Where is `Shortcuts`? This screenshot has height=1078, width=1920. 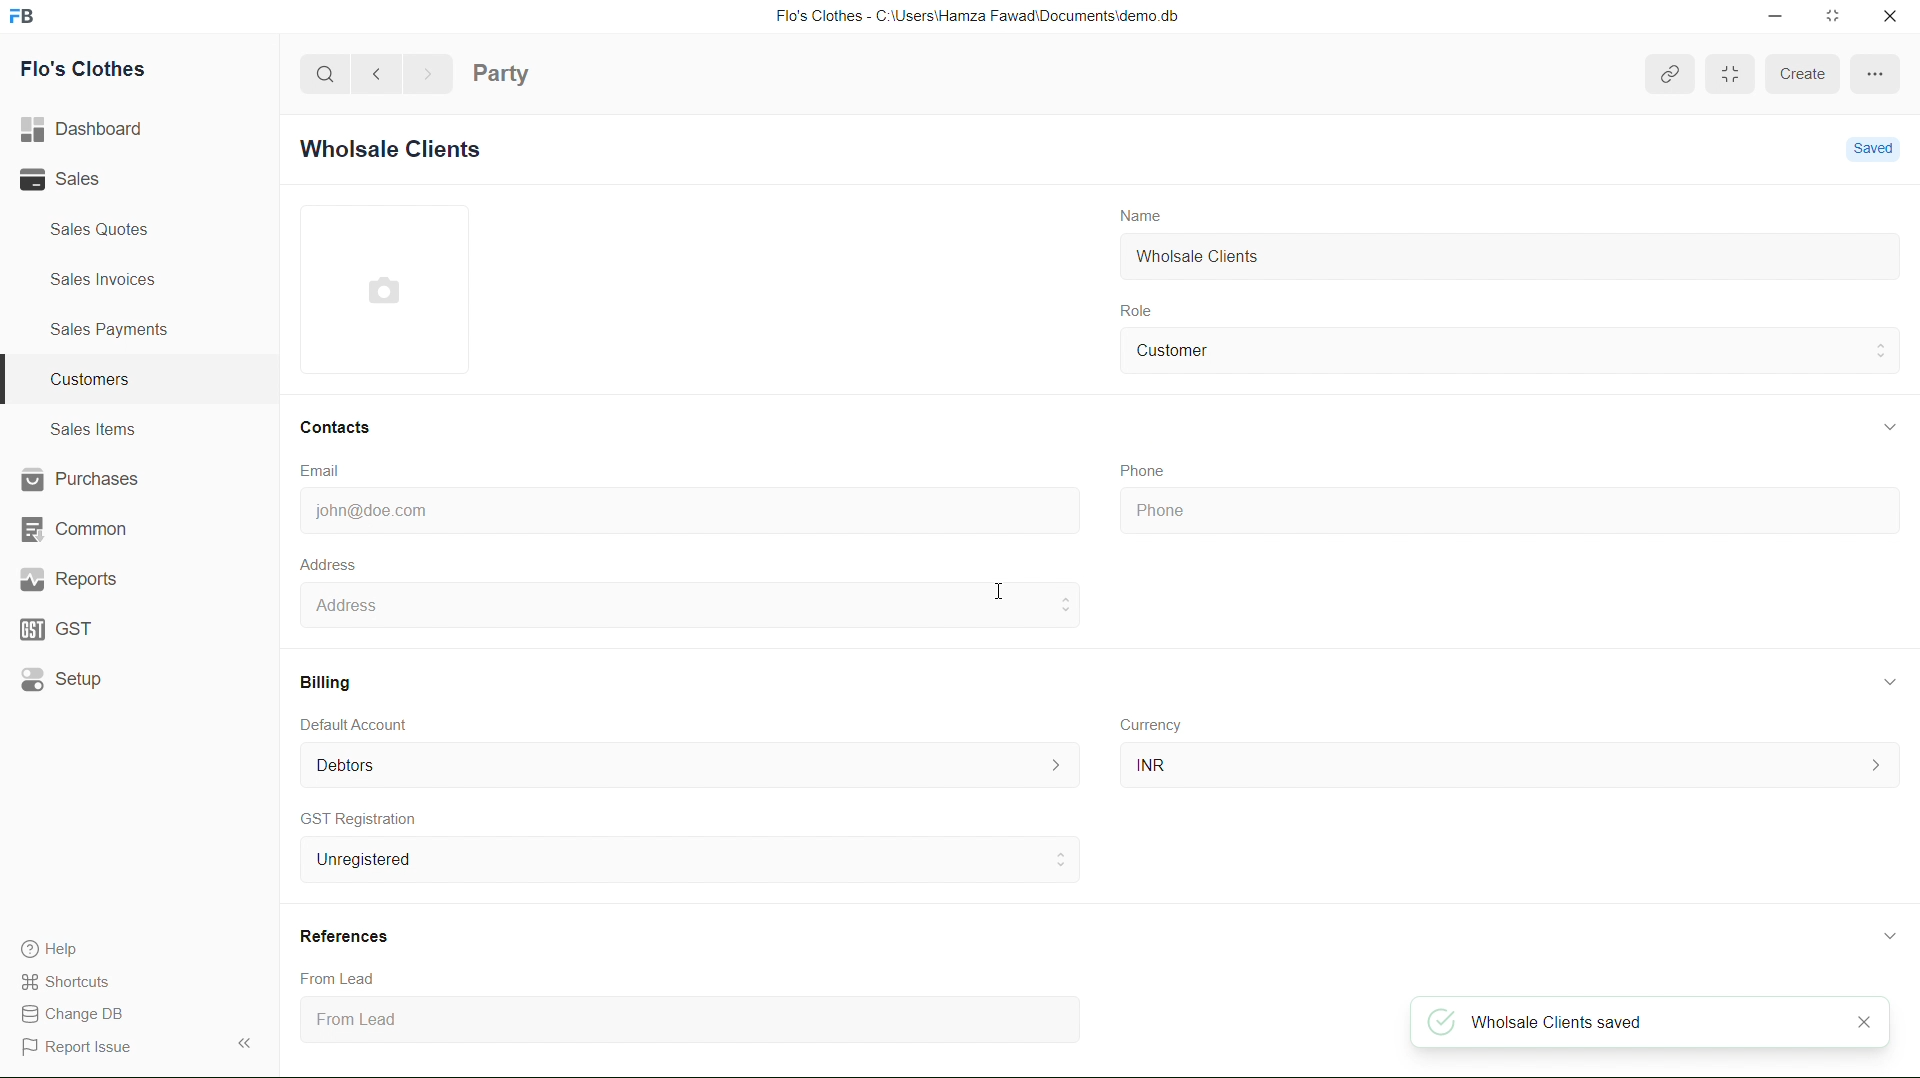 Shortcuts is located at coordinates (78, 981).